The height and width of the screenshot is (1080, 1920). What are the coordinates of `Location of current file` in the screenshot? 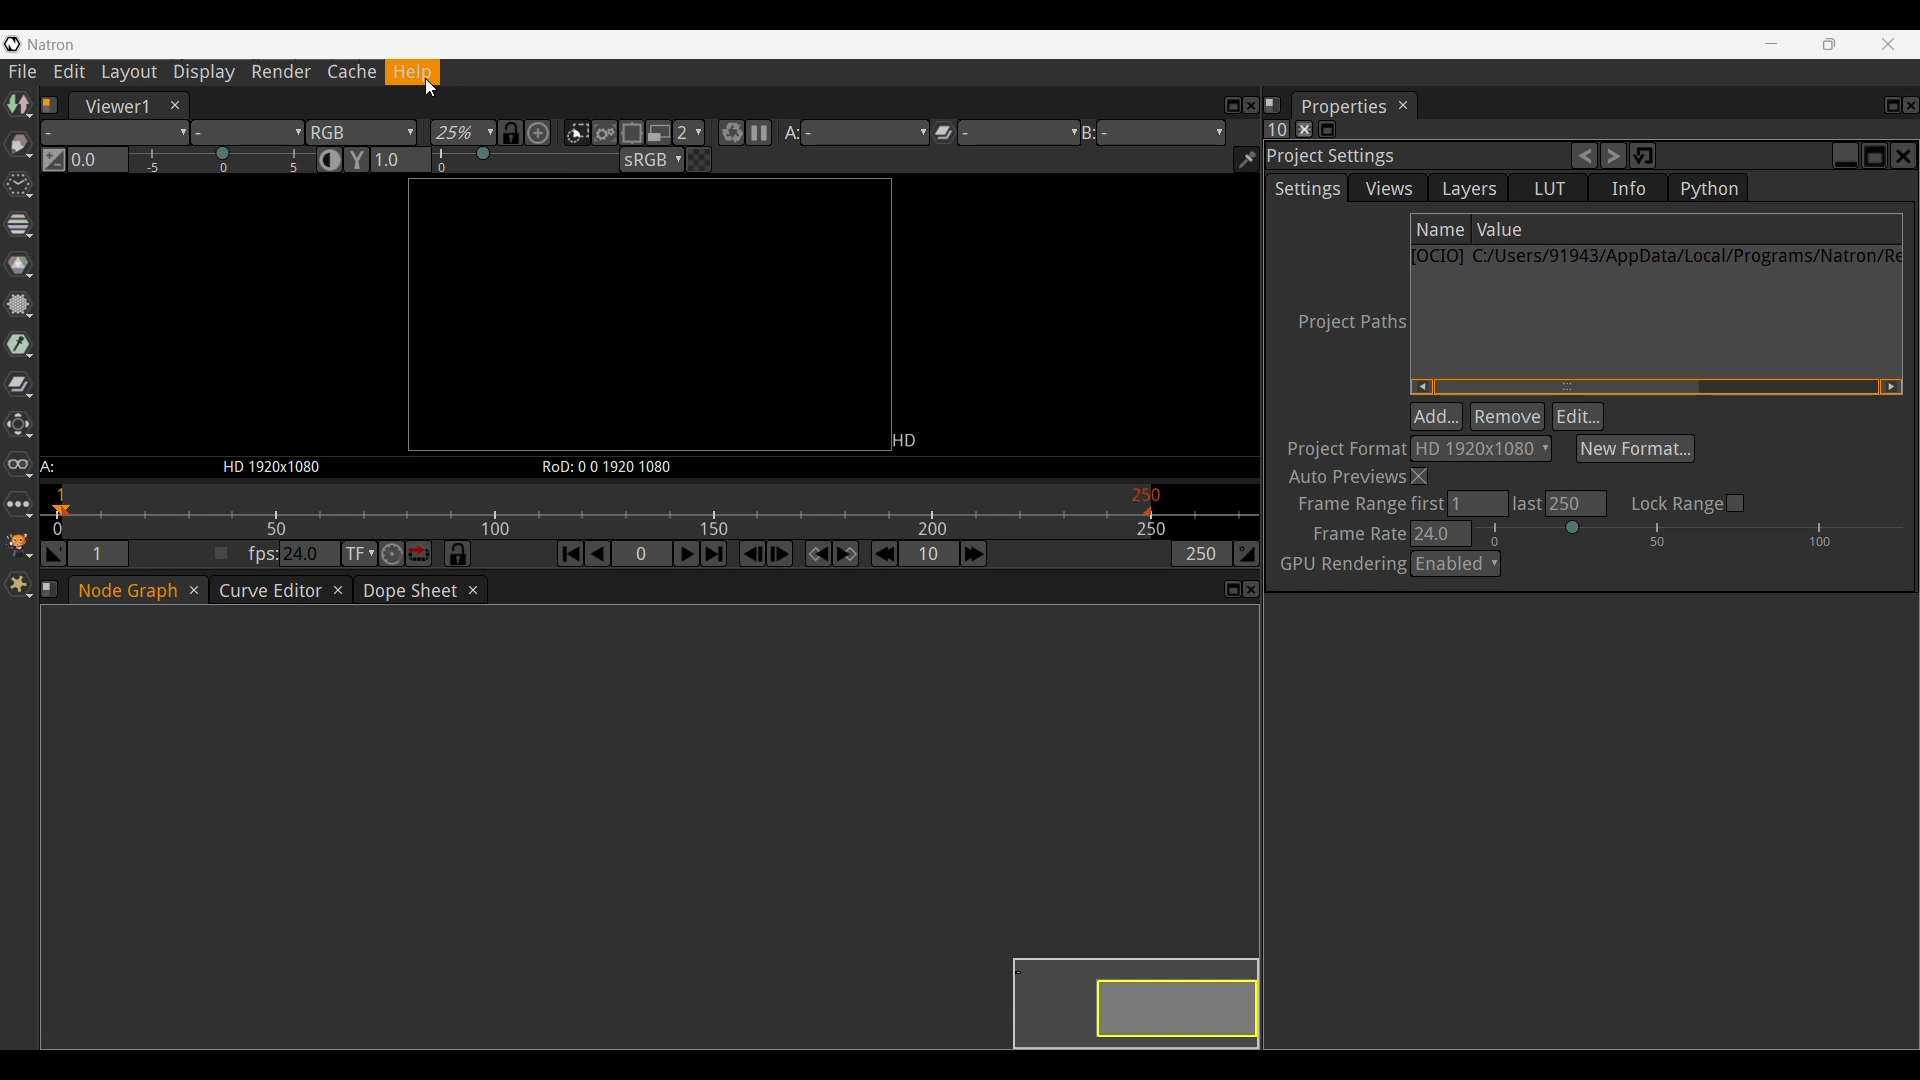 It's located at (1686, 256).